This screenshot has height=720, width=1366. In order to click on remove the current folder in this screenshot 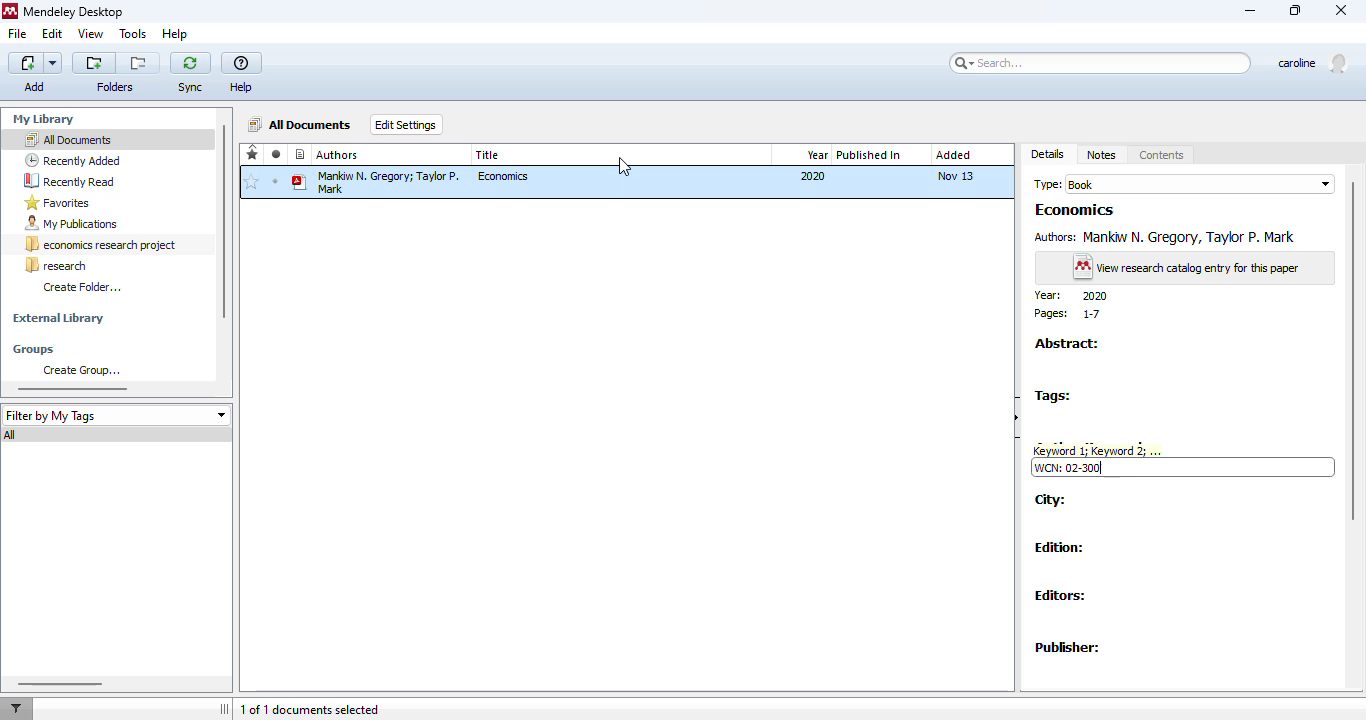, I will do `click(137, 64)`.